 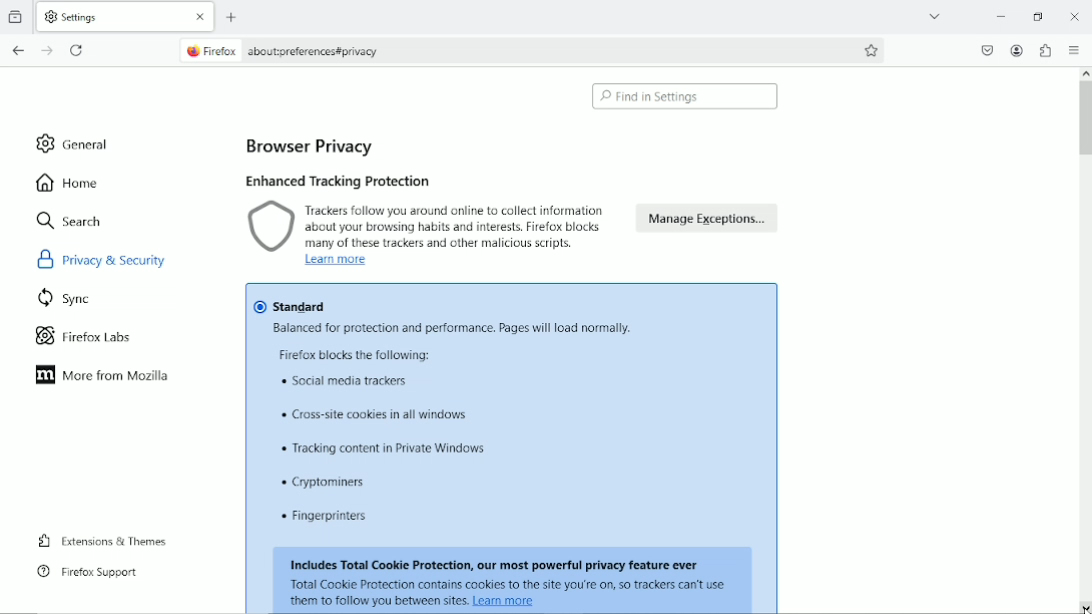 I want to click on search, so click(x=70, y=220).